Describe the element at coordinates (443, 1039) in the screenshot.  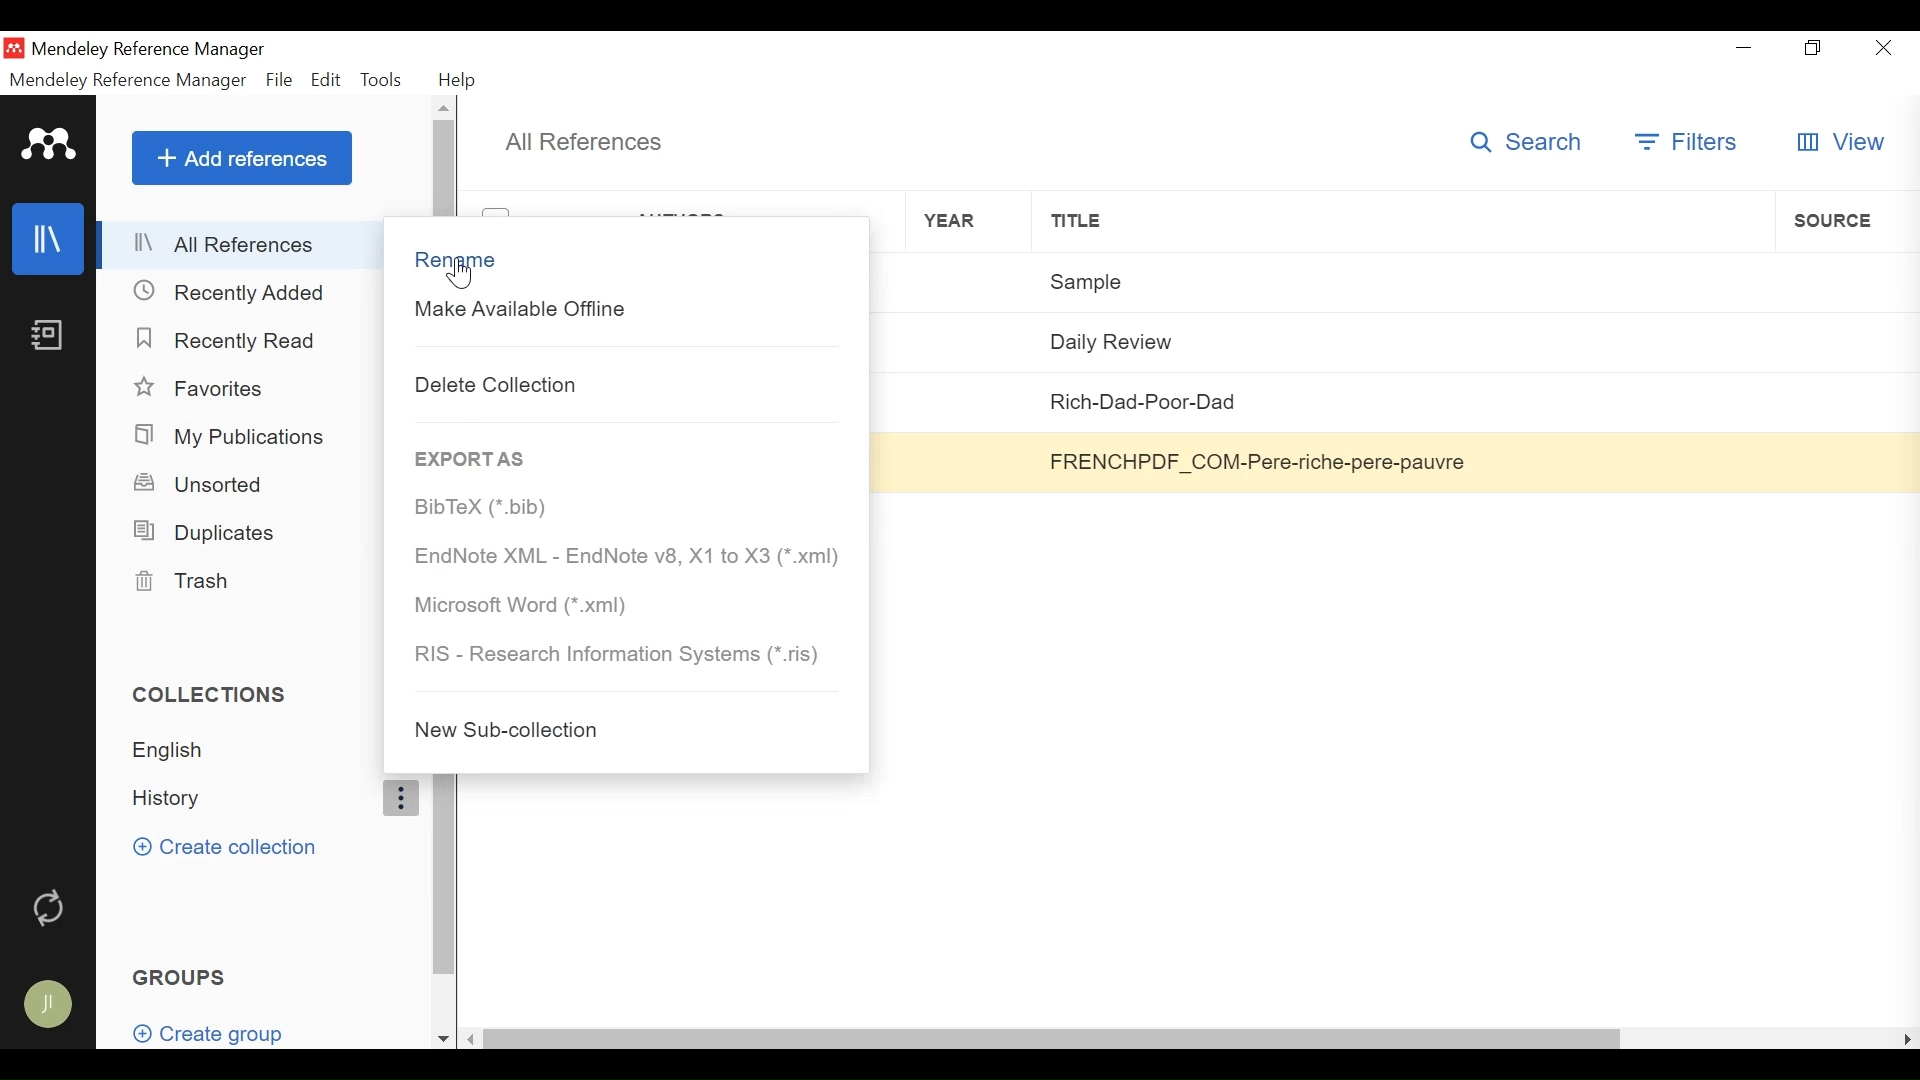
I see `Scroll down` at that location.